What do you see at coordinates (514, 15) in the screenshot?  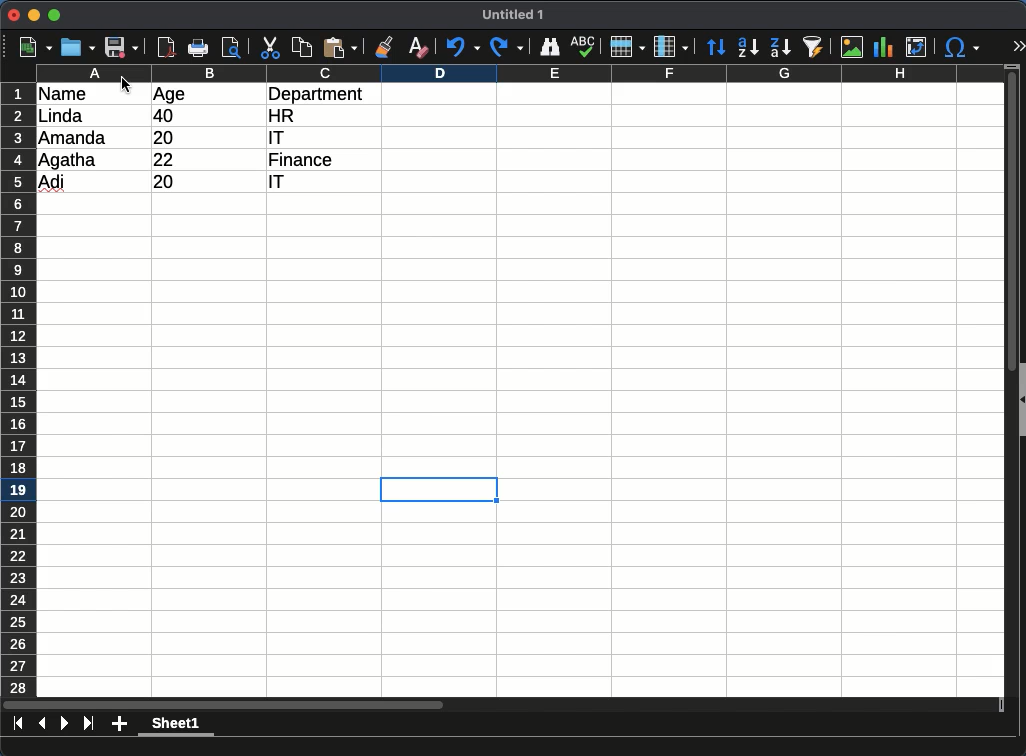 I see `untitled 1` at bounding box center [514, 15].